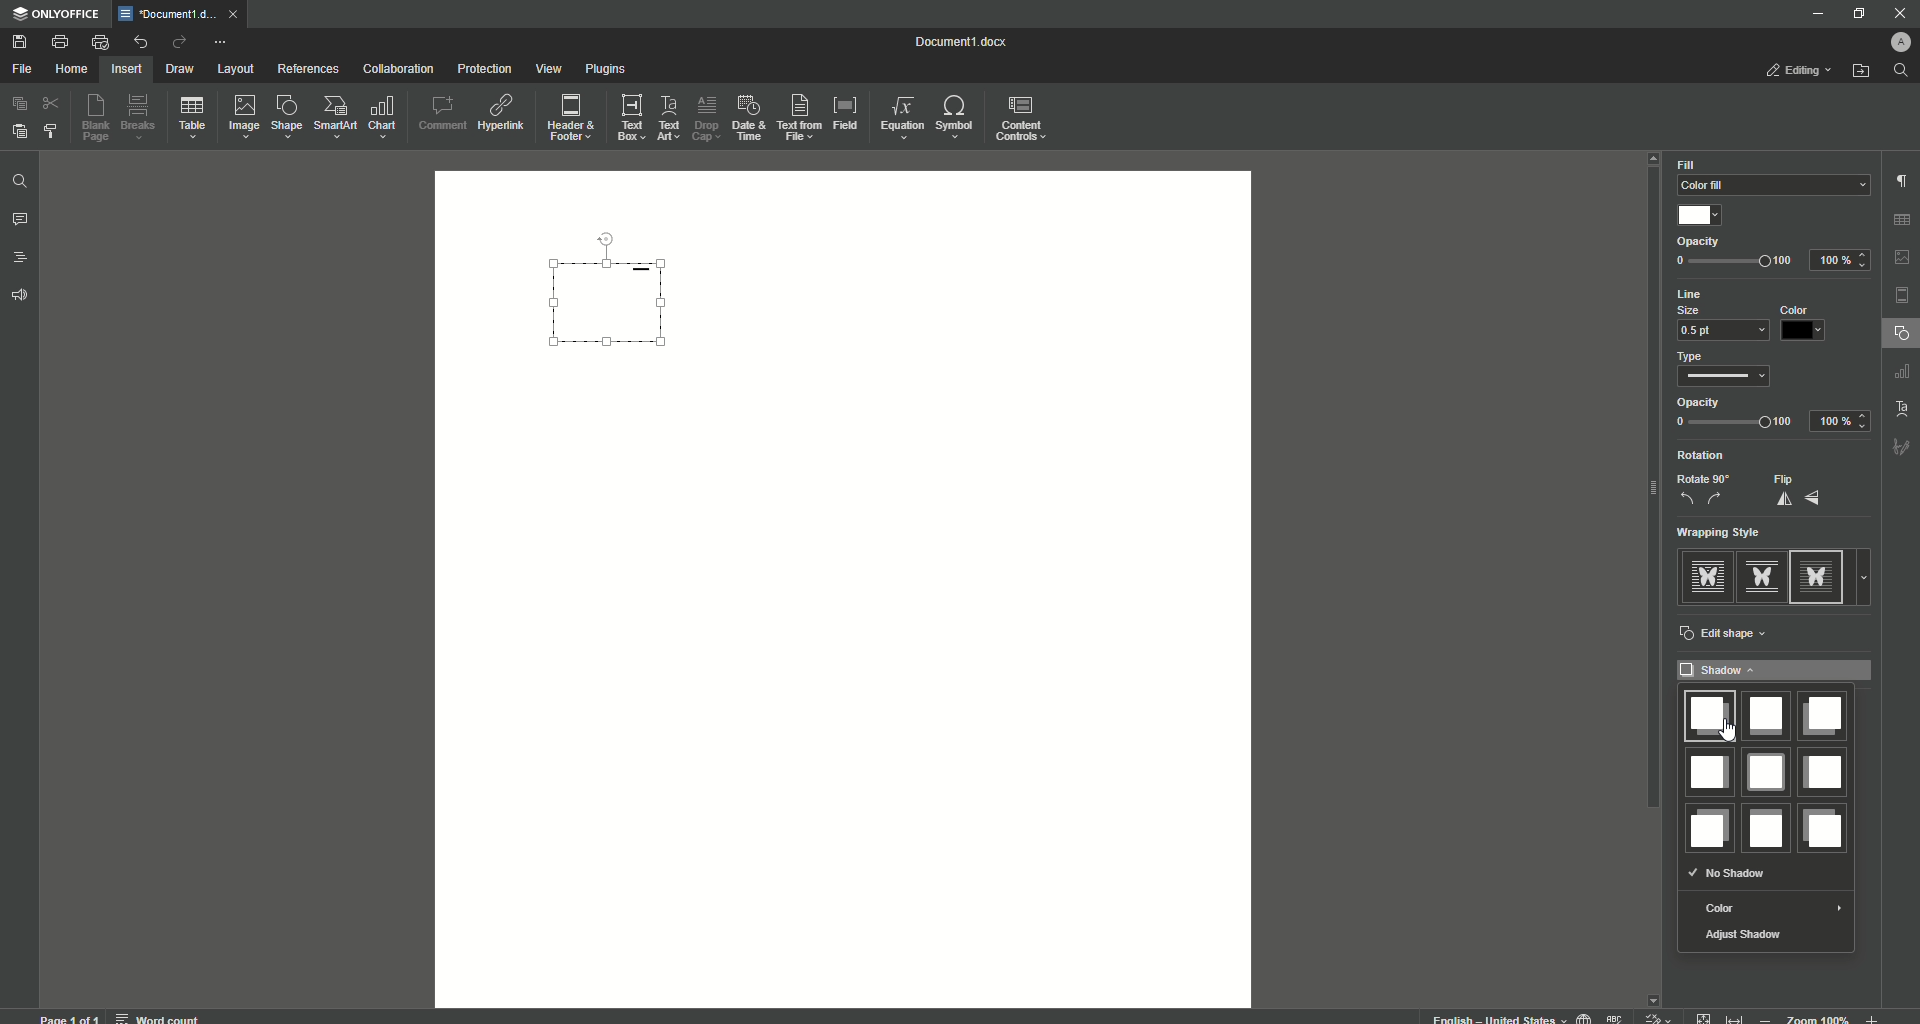  I want to click on Draw, so click(181, 70).